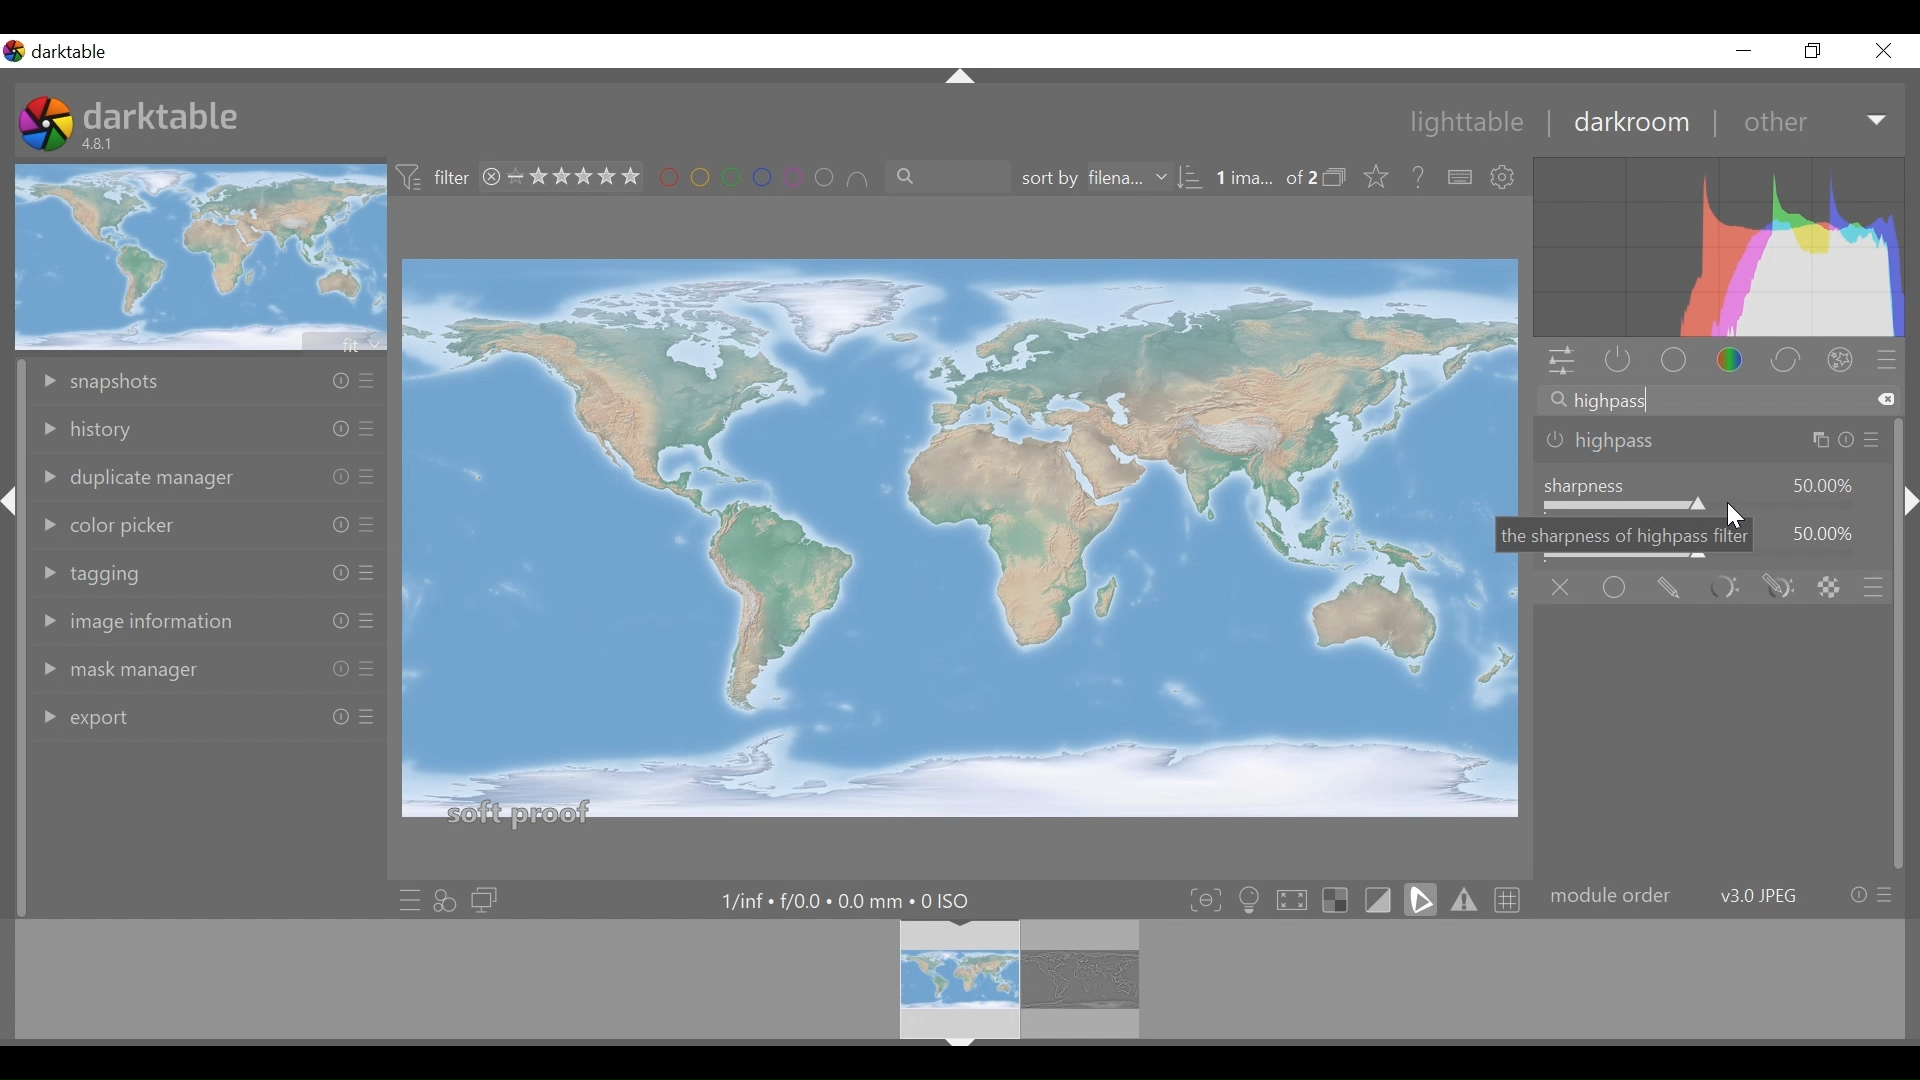  I want to click on icon, so click(410, 177).